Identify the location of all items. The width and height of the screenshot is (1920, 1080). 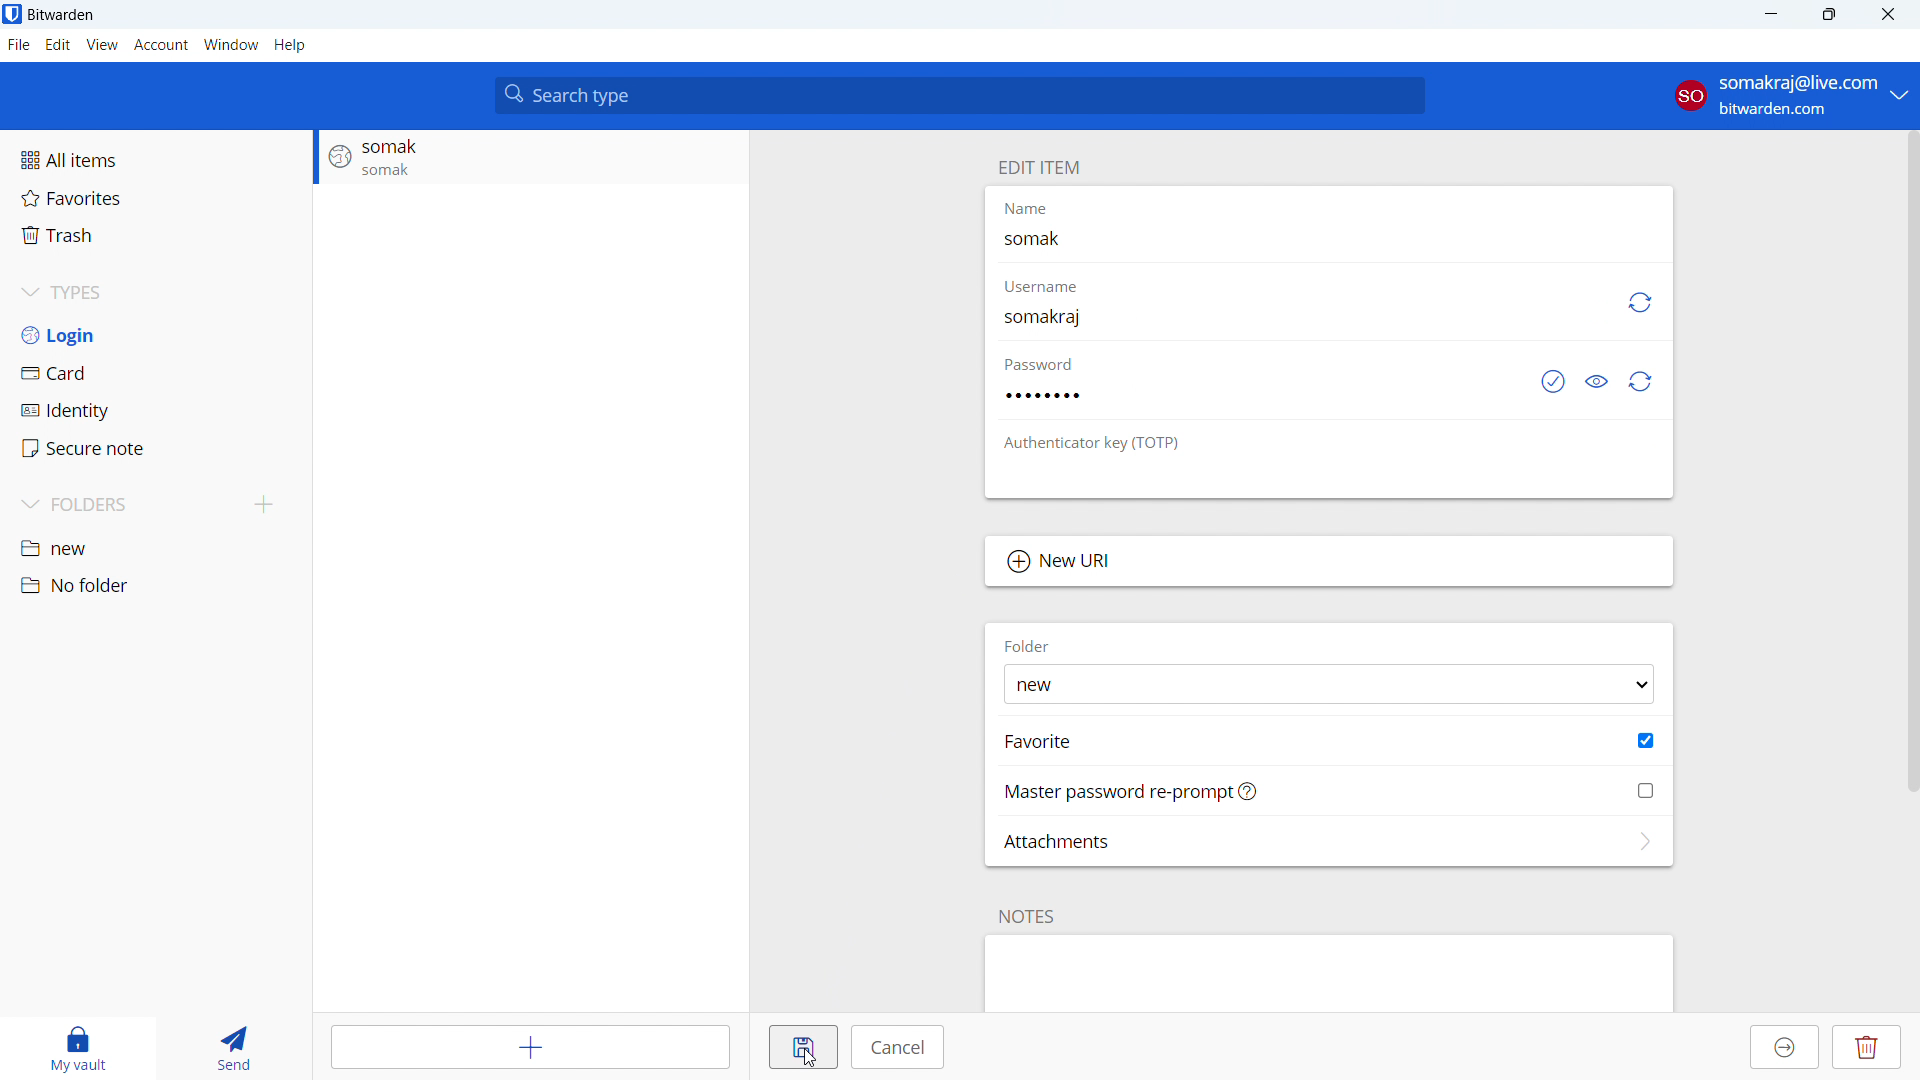
(155, 160).